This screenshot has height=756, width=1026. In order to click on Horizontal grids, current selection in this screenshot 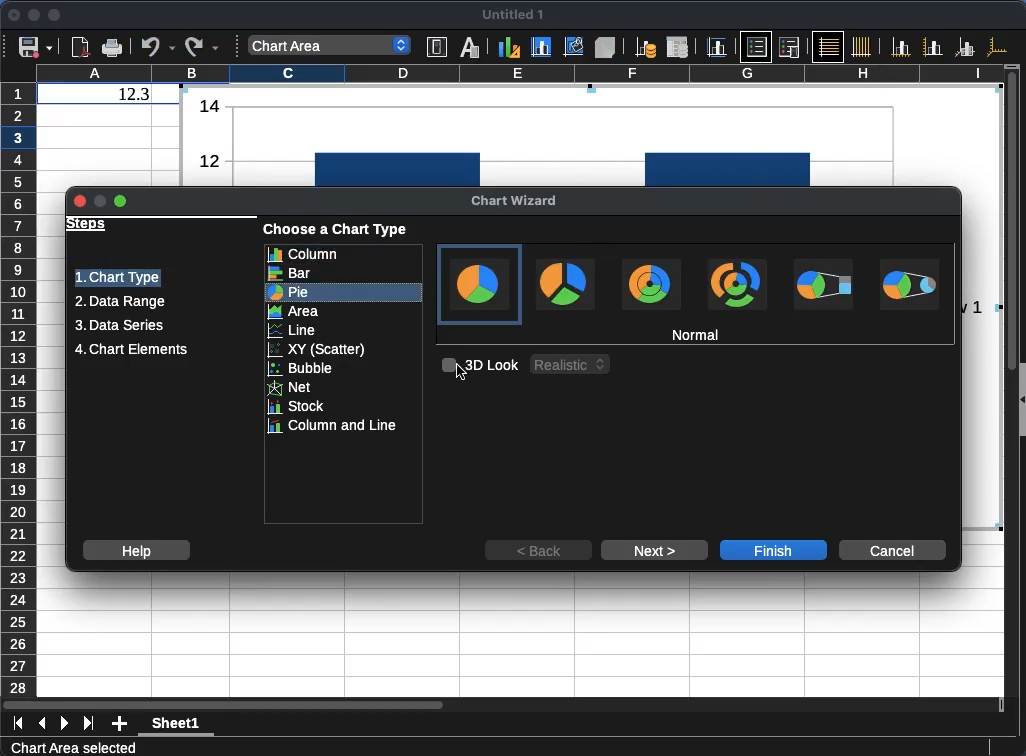, I will do `click(828, 46)`.